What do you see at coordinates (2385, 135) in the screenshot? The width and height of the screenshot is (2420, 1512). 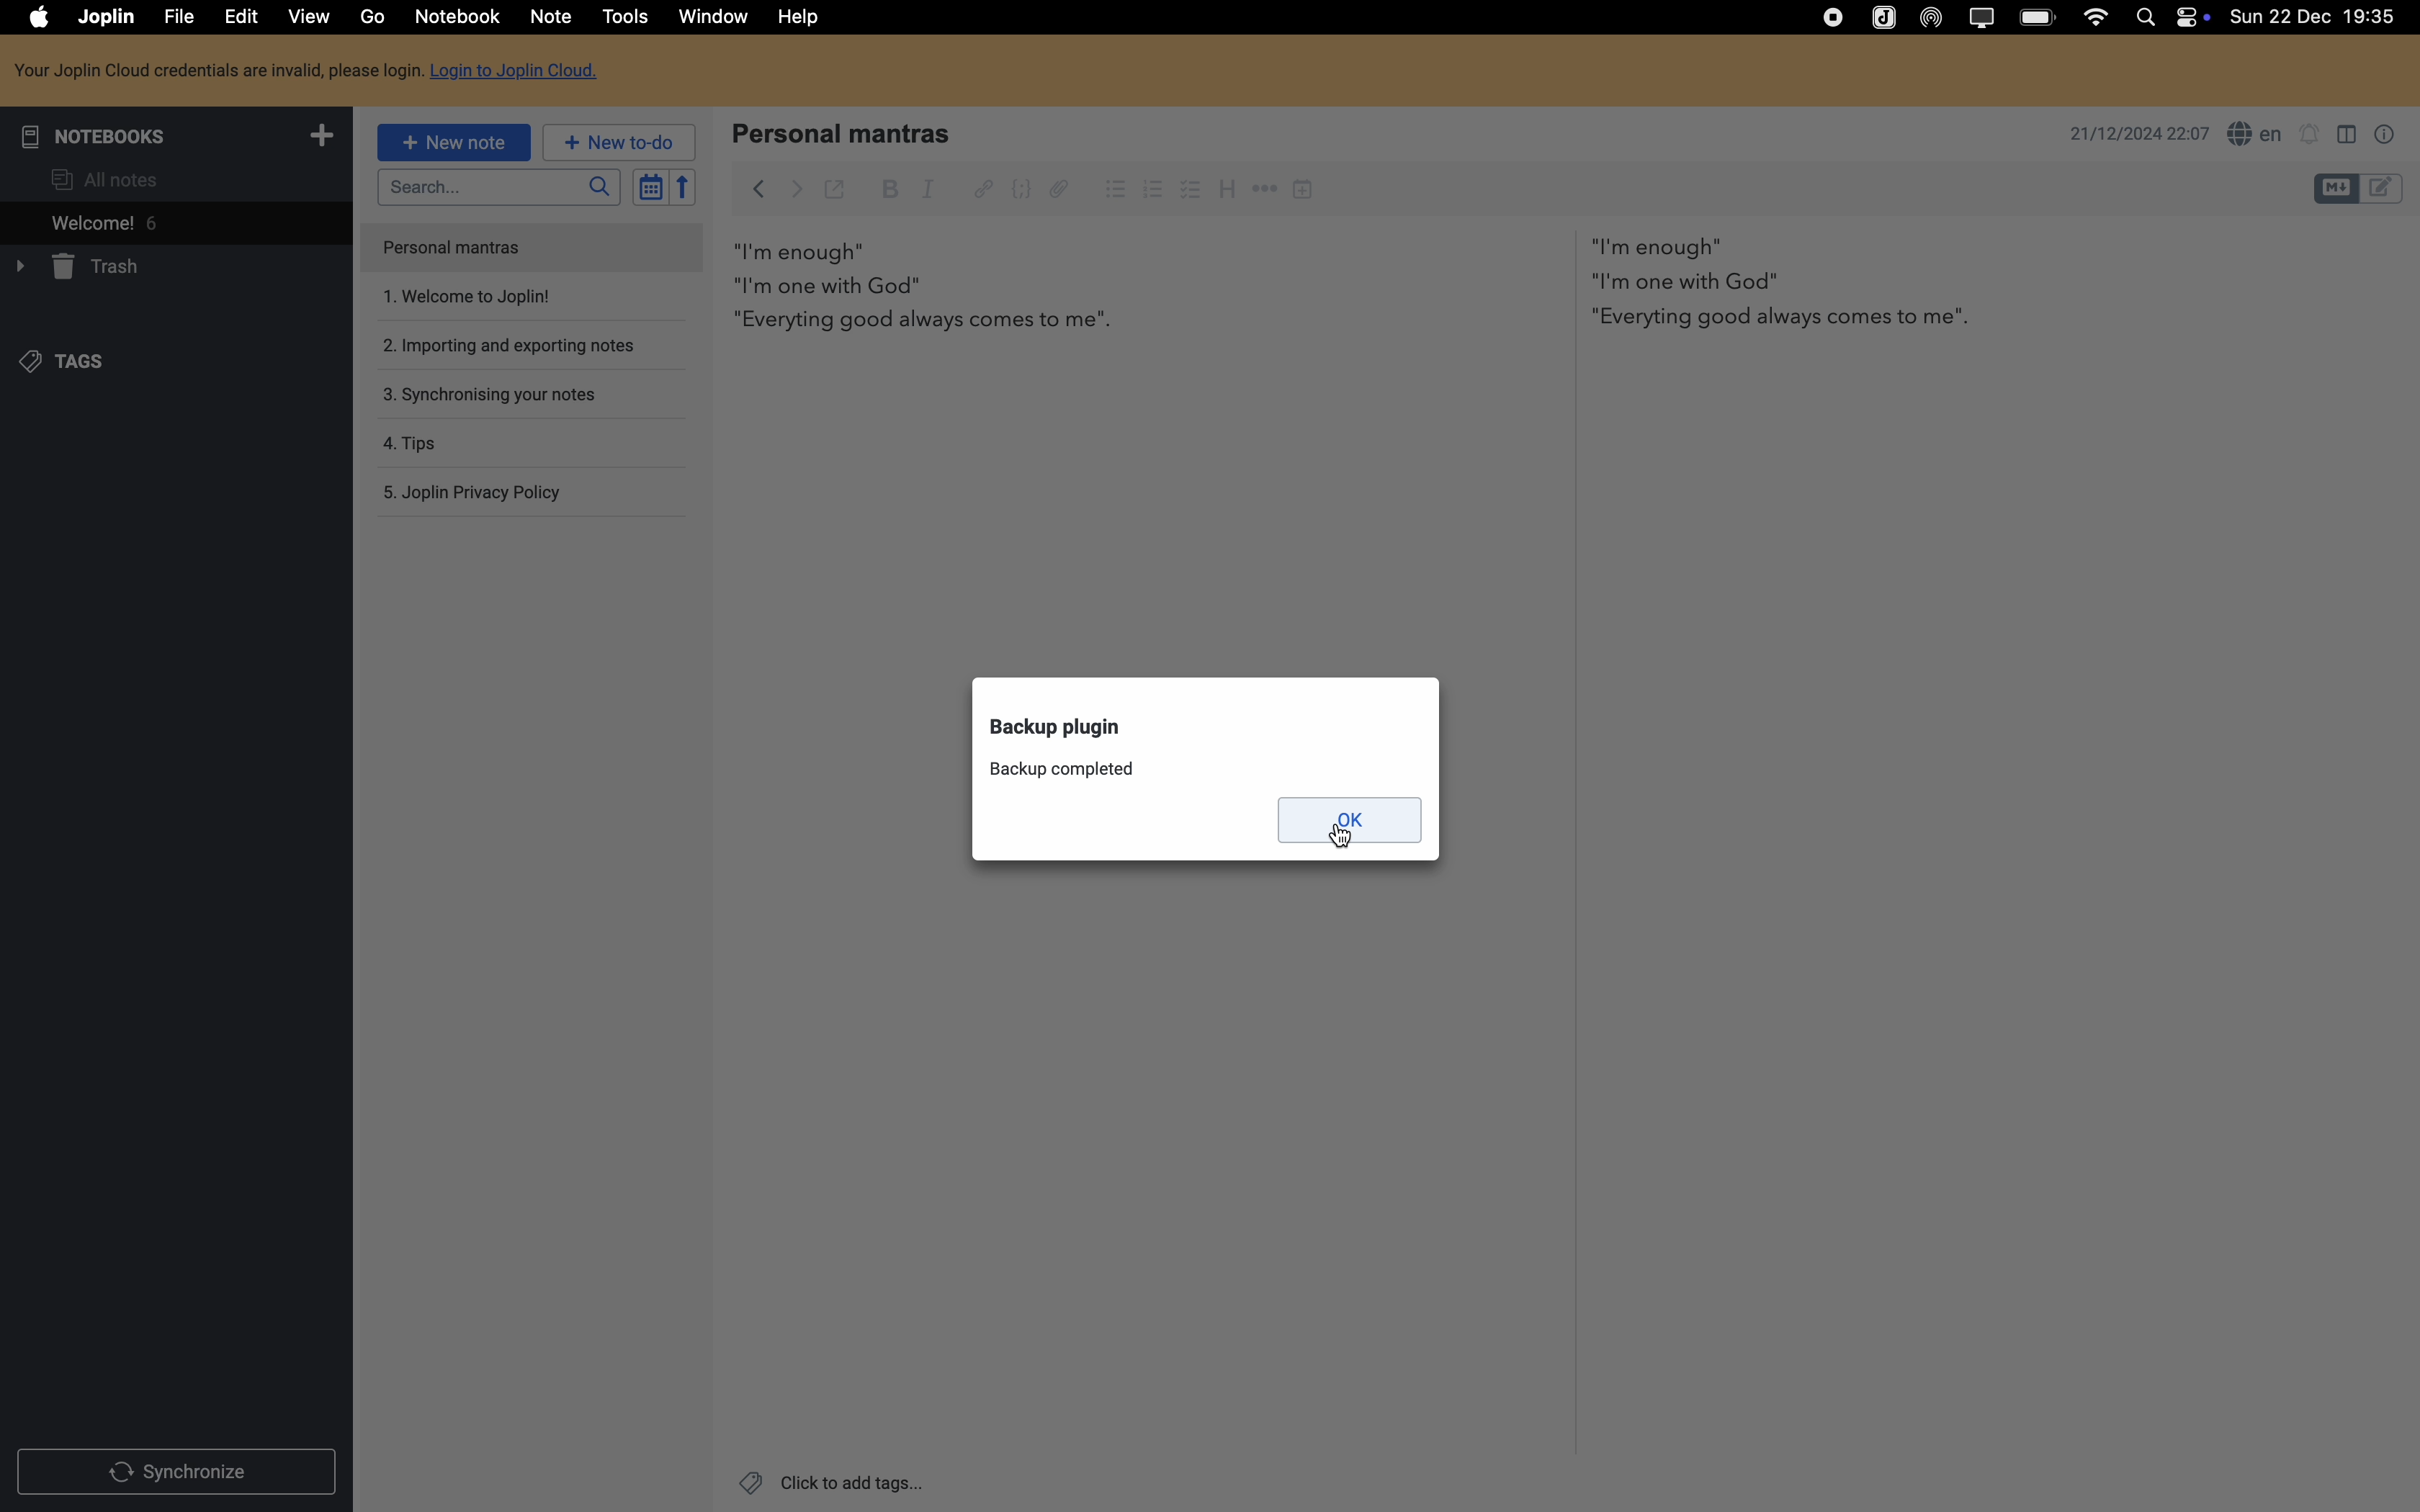 I see `note properties` at bounding box center [2385, 135].